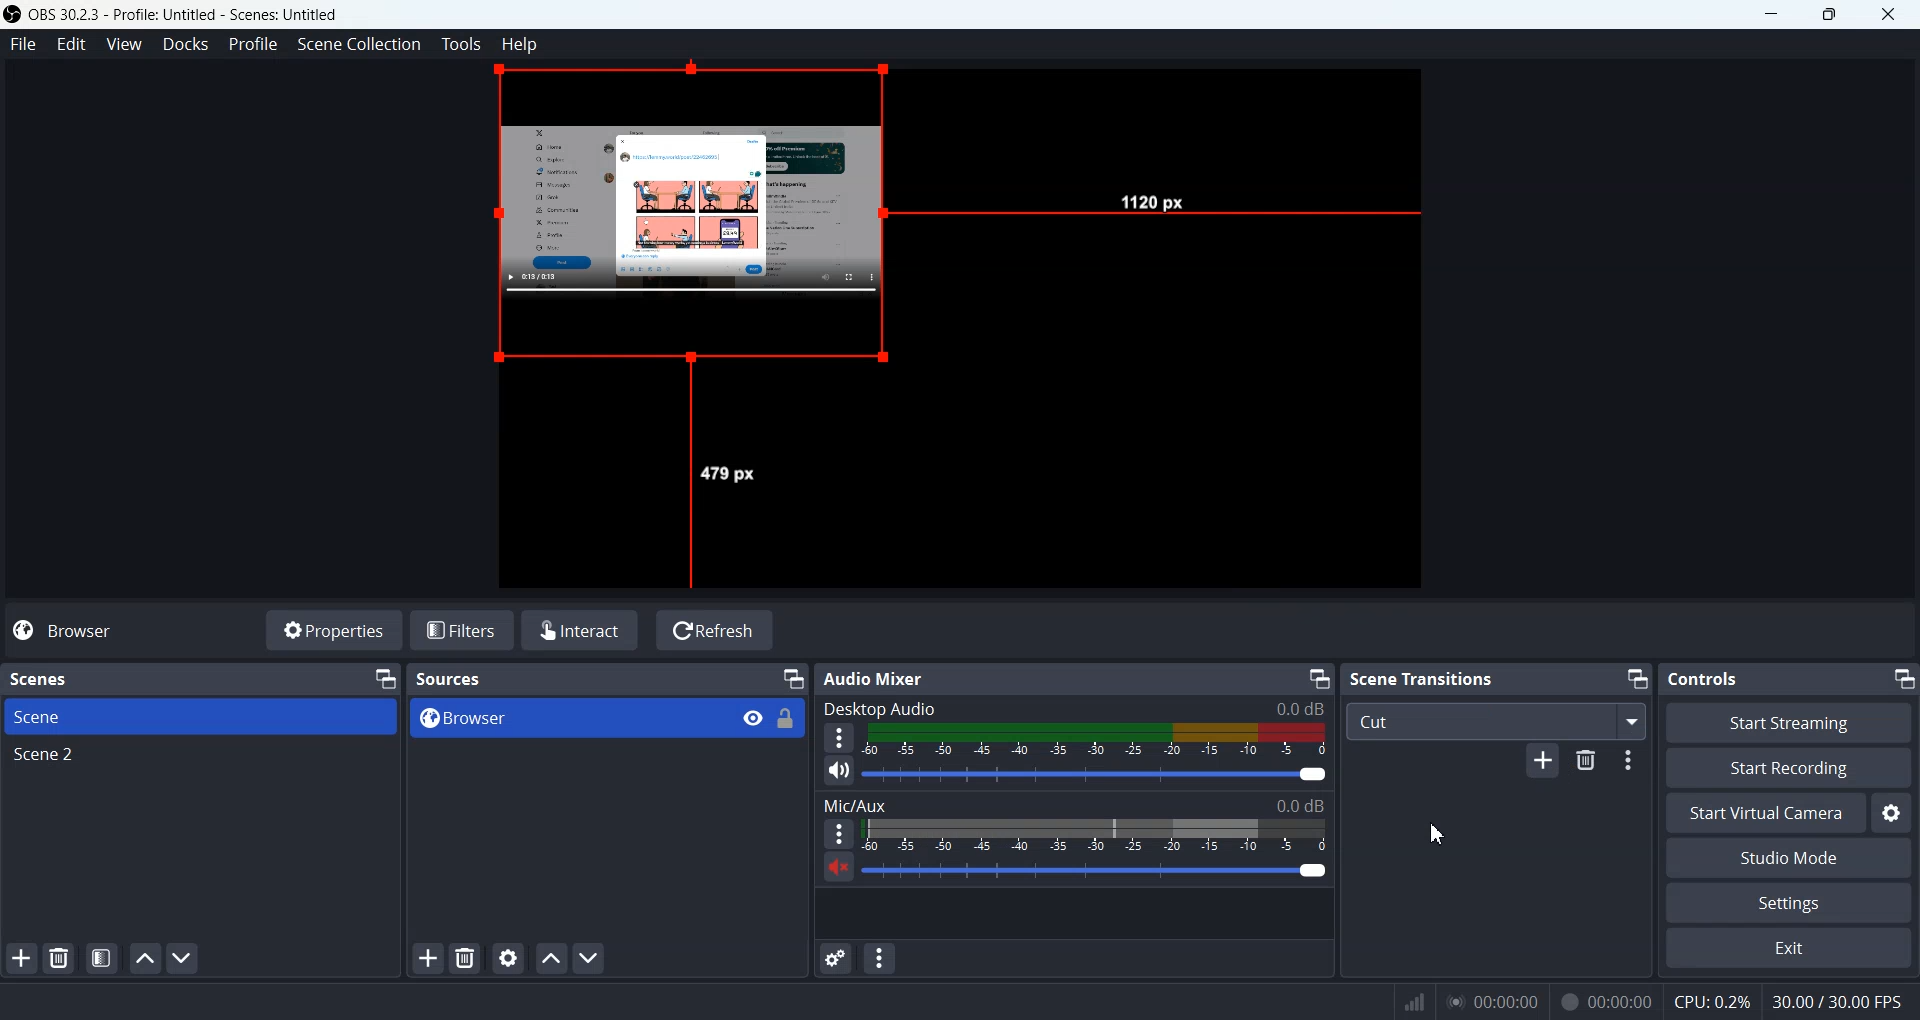  I want to click on , so click(1414, 1001).